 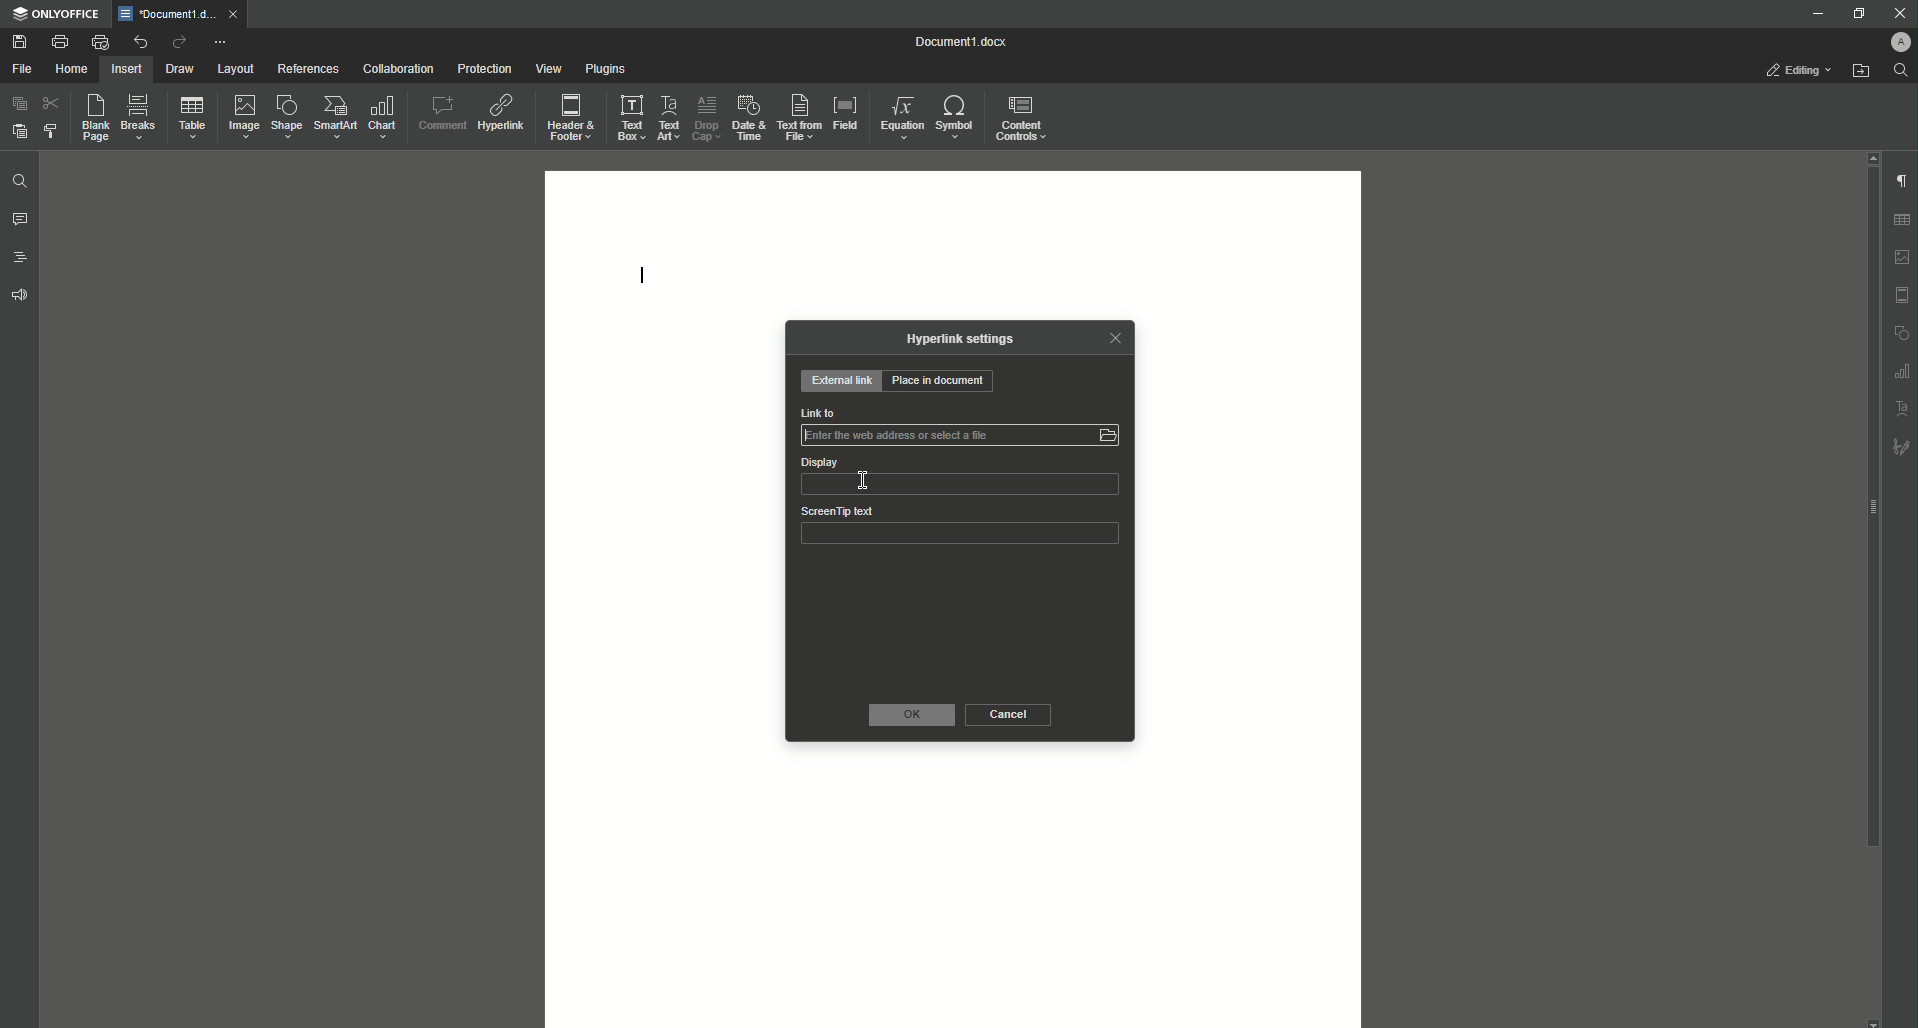 I want to click on Table settings, so click(x=1902, y=220).